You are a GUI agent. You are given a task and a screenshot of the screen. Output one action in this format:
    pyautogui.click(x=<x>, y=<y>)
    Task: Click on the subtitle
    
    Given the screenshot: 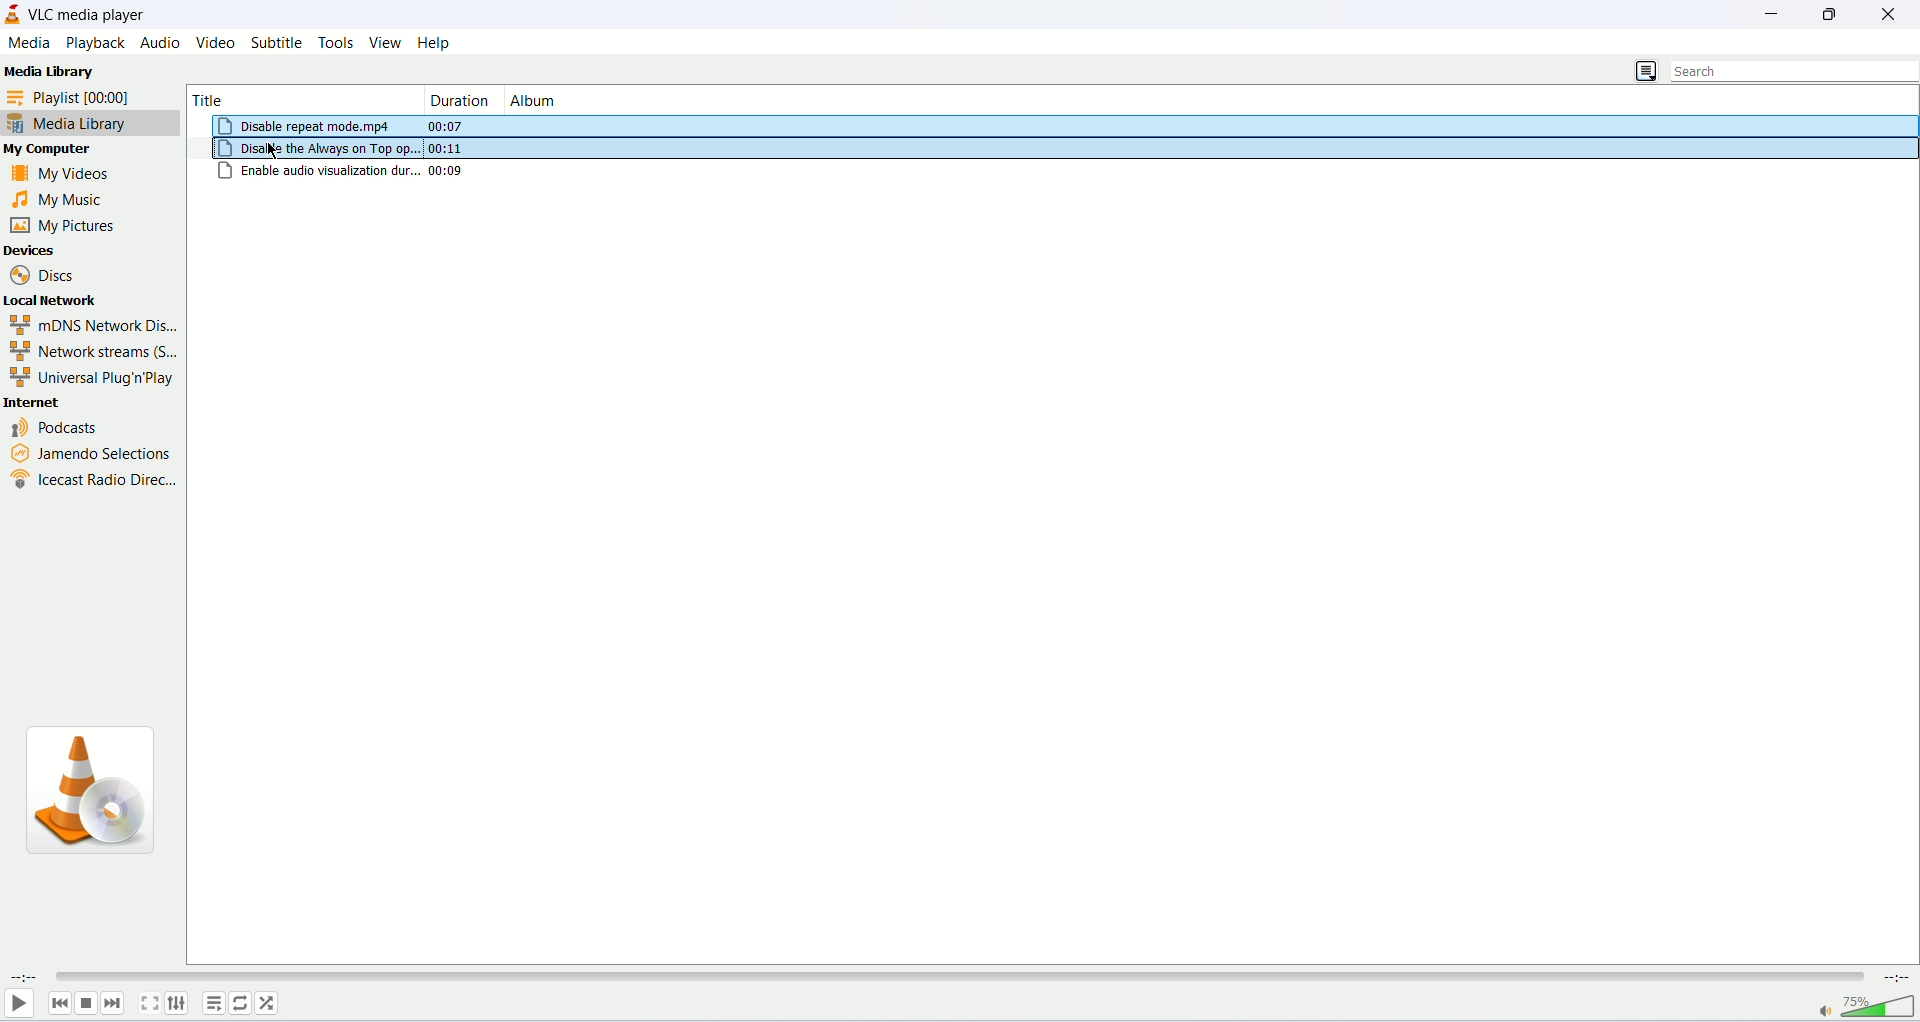 What is the action you would take?
    pyautogui.click(x=279, y=42)
    